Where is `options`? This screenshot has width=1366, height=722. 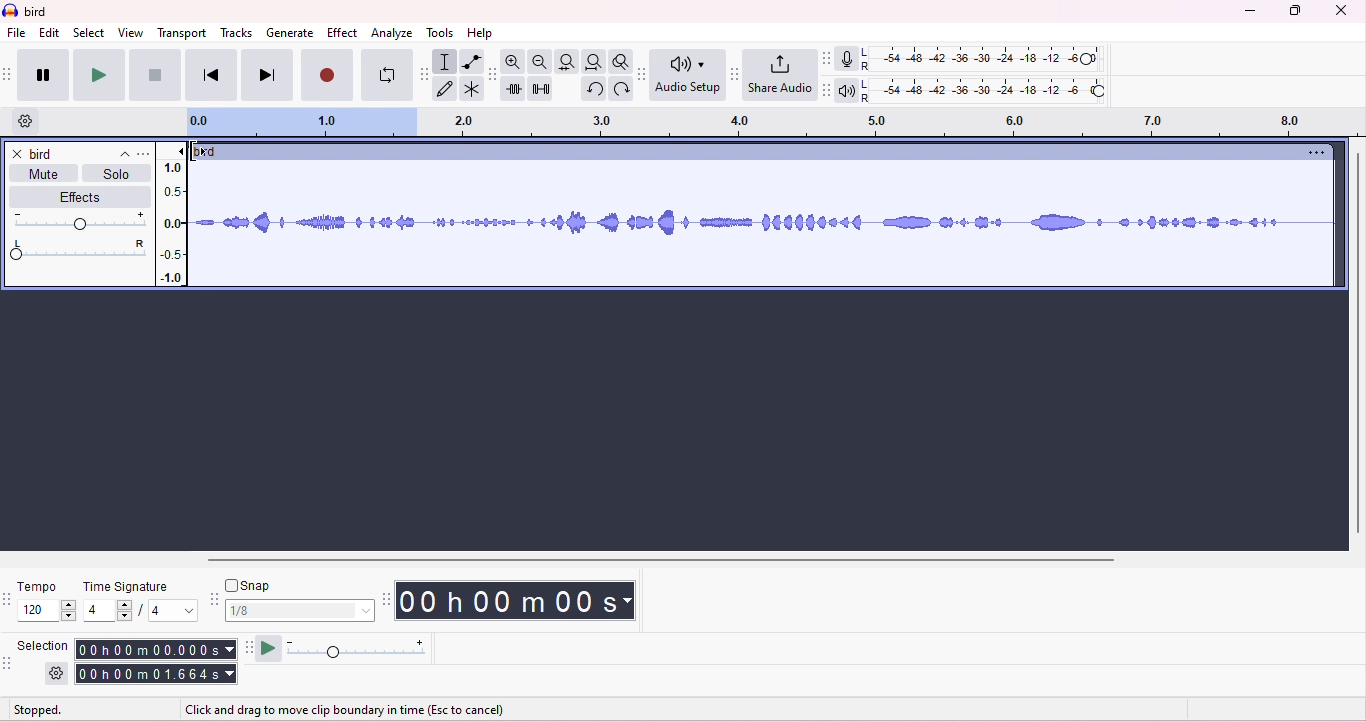
options is located at coordinates (143, 154).